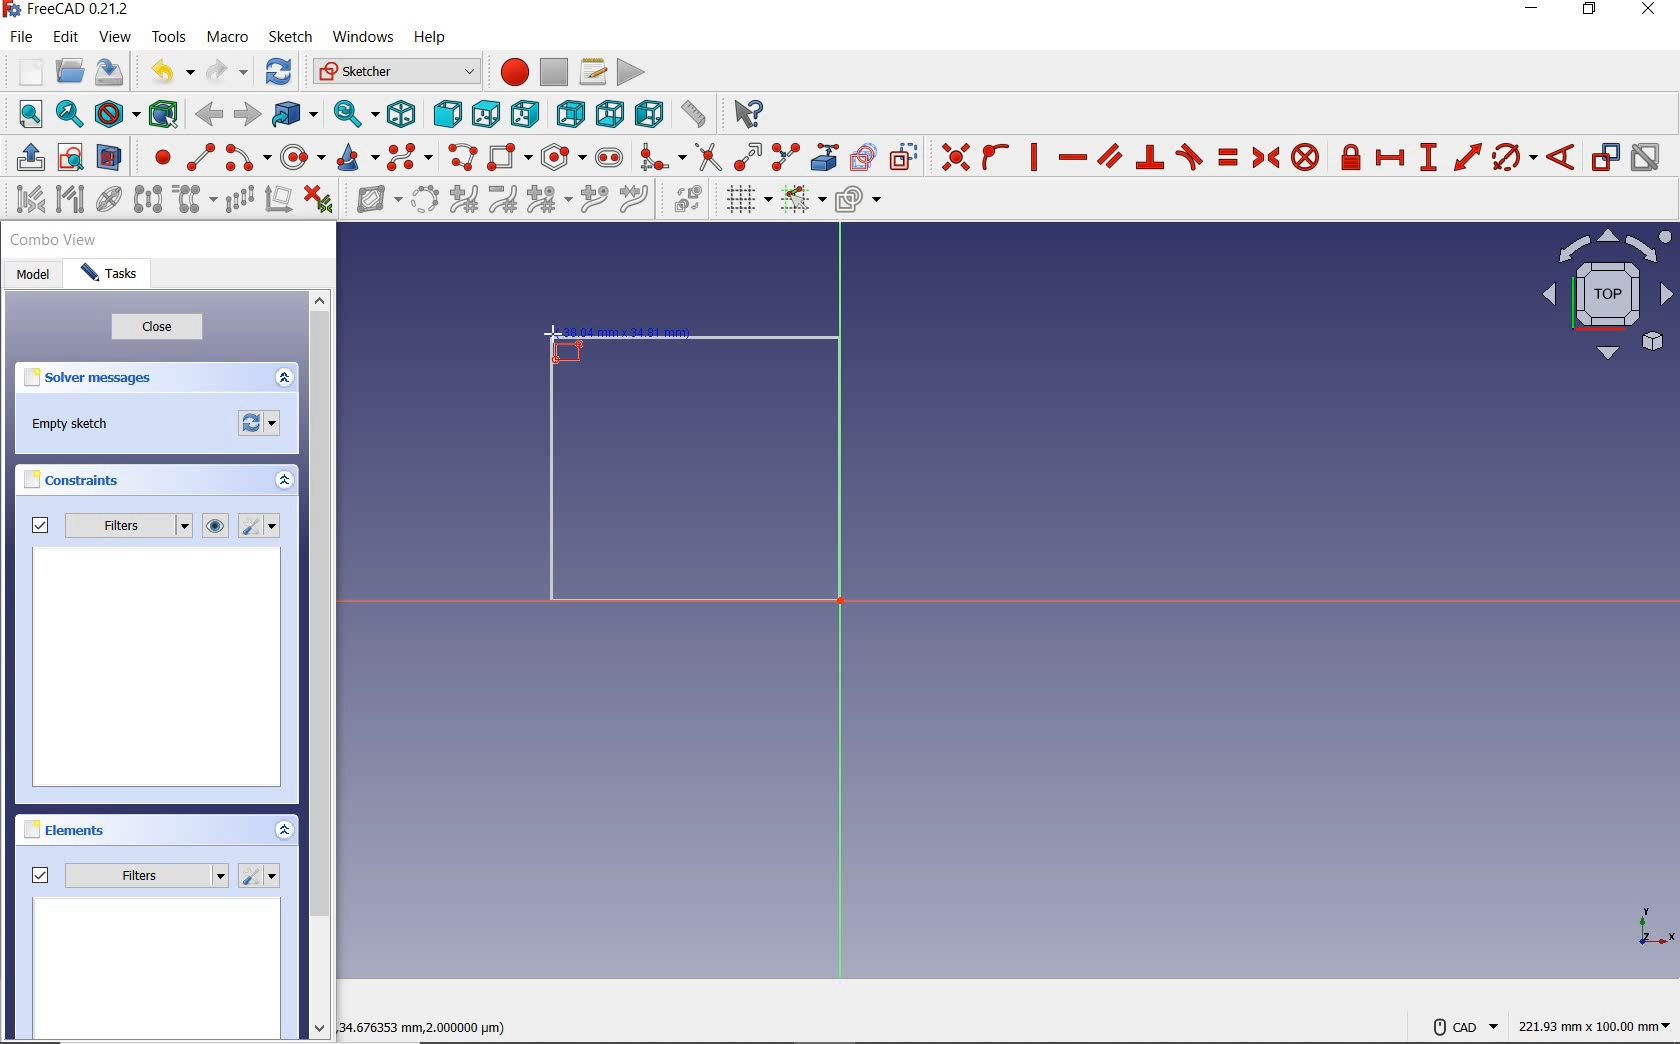 The width and height of the screenshot is (1680, 1044). I want to click on create carbon copy, so click(863, 157).